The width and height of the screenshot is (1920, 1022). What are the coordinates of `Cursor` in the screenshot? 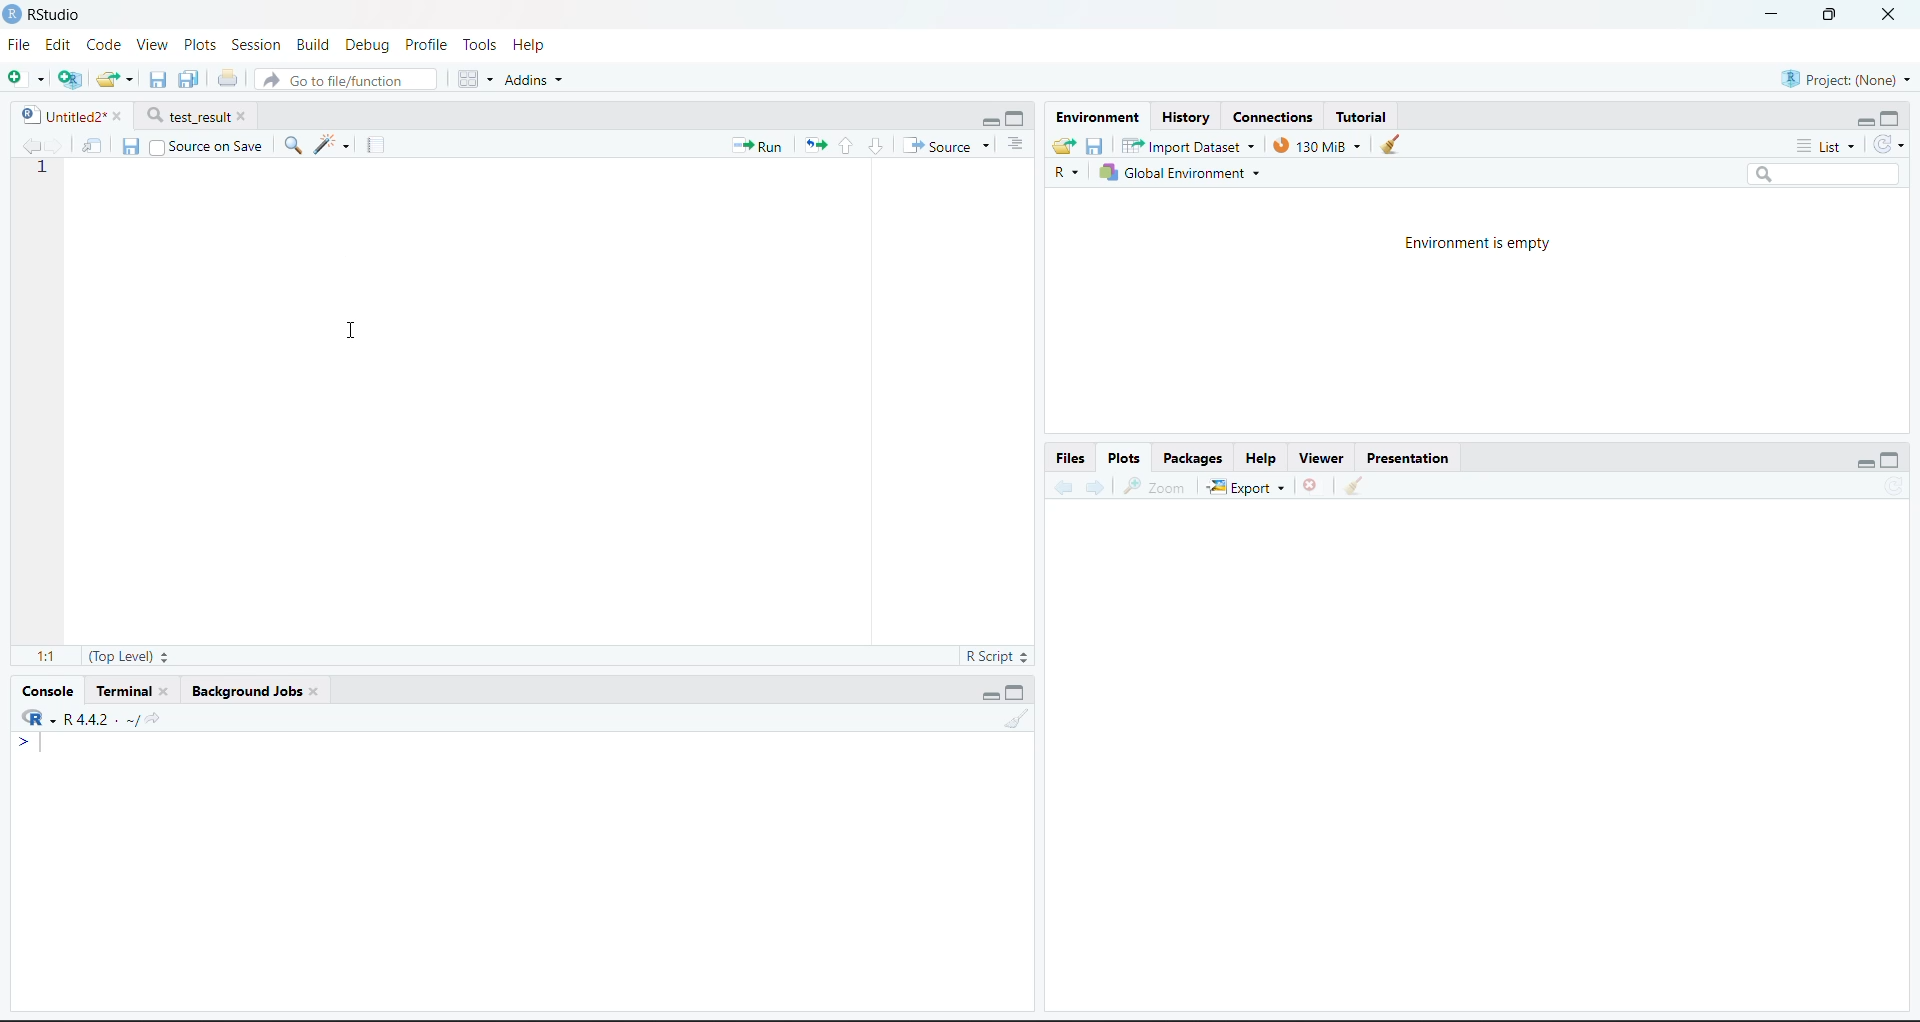 It's located at (349, 179).